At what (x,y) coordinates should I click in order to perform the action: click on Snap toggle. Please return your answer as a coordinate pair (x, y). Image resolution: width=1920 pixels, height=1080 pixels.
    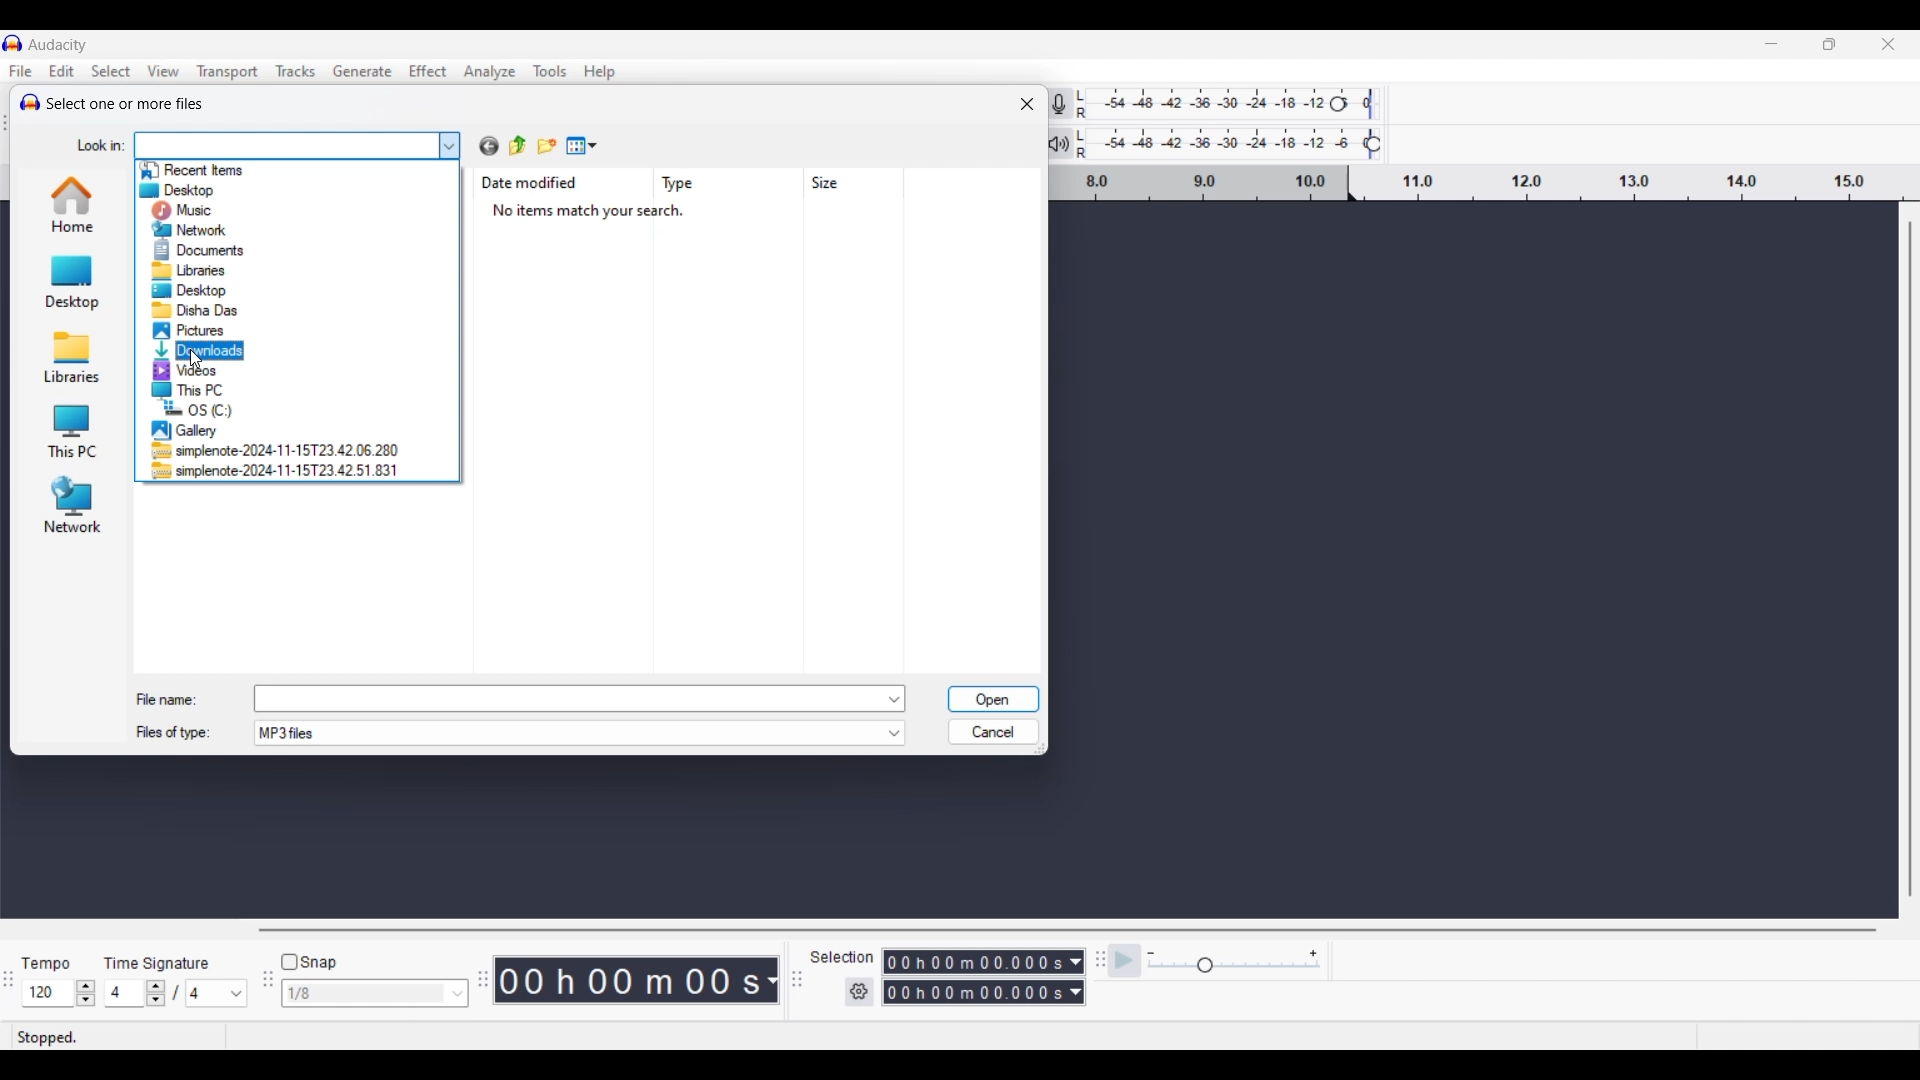
    Looking at the image, I should click on (309, 963).